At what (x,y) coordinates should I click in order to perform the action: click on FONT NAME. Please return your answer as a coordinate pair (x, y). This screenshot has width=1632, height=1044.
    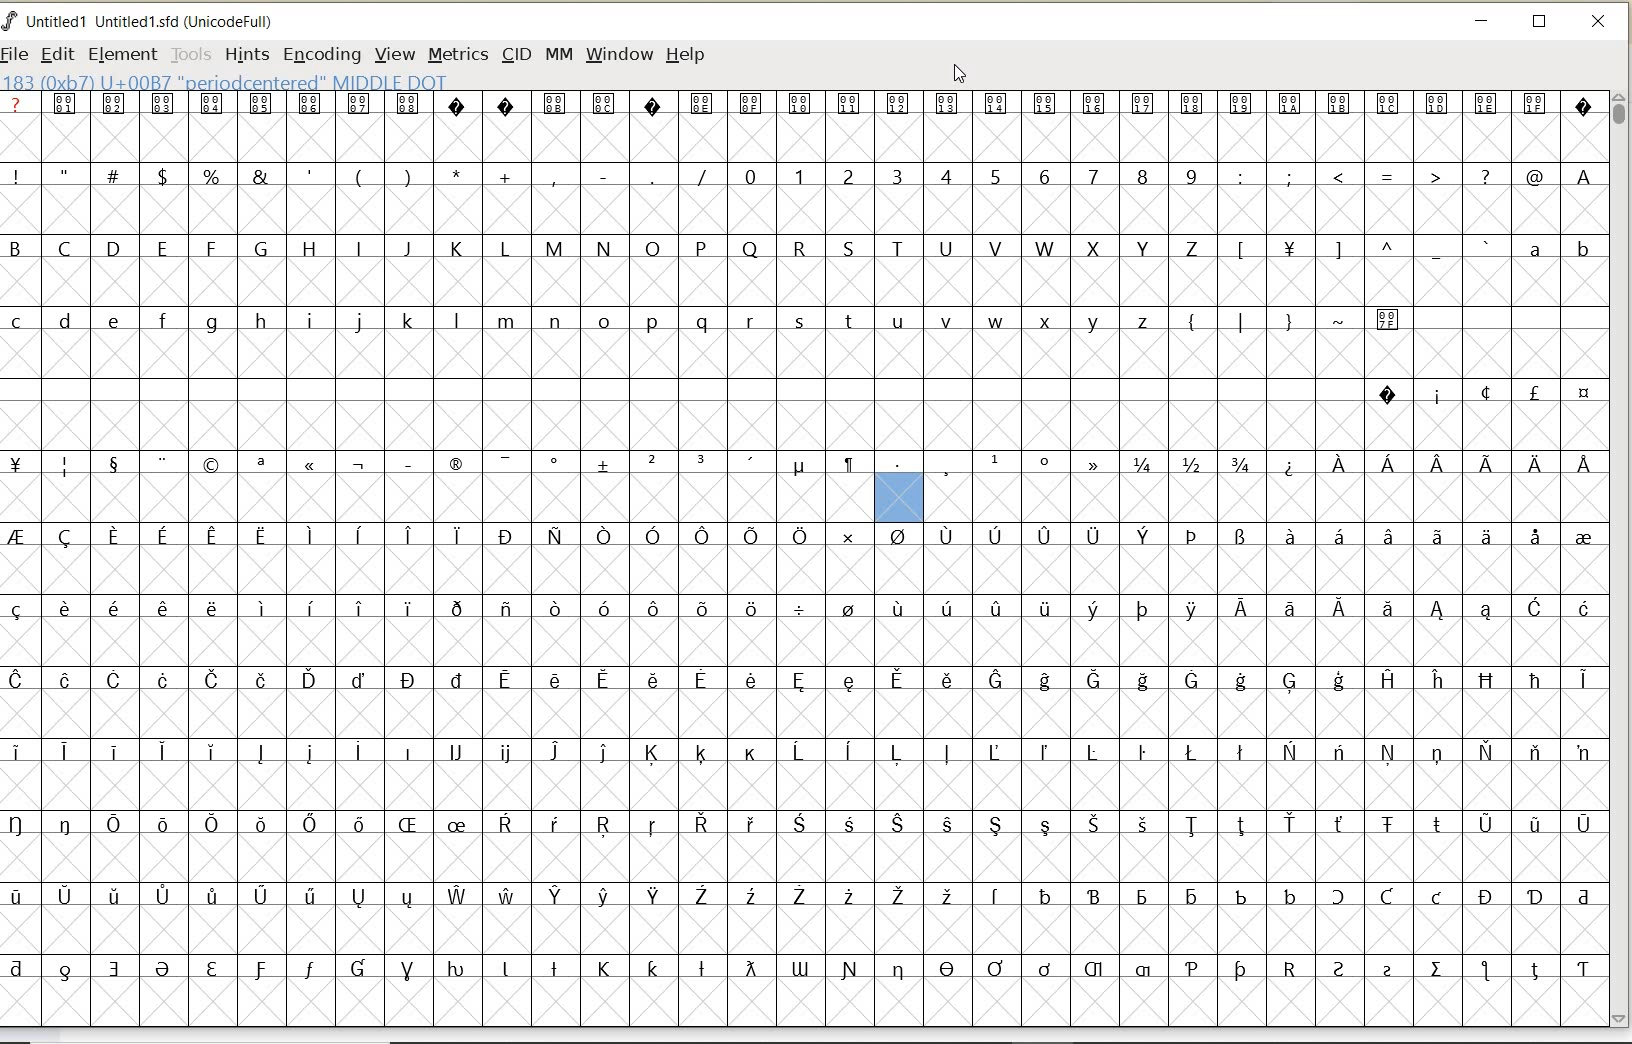
    Looking at the image, I should click on (156, 22).